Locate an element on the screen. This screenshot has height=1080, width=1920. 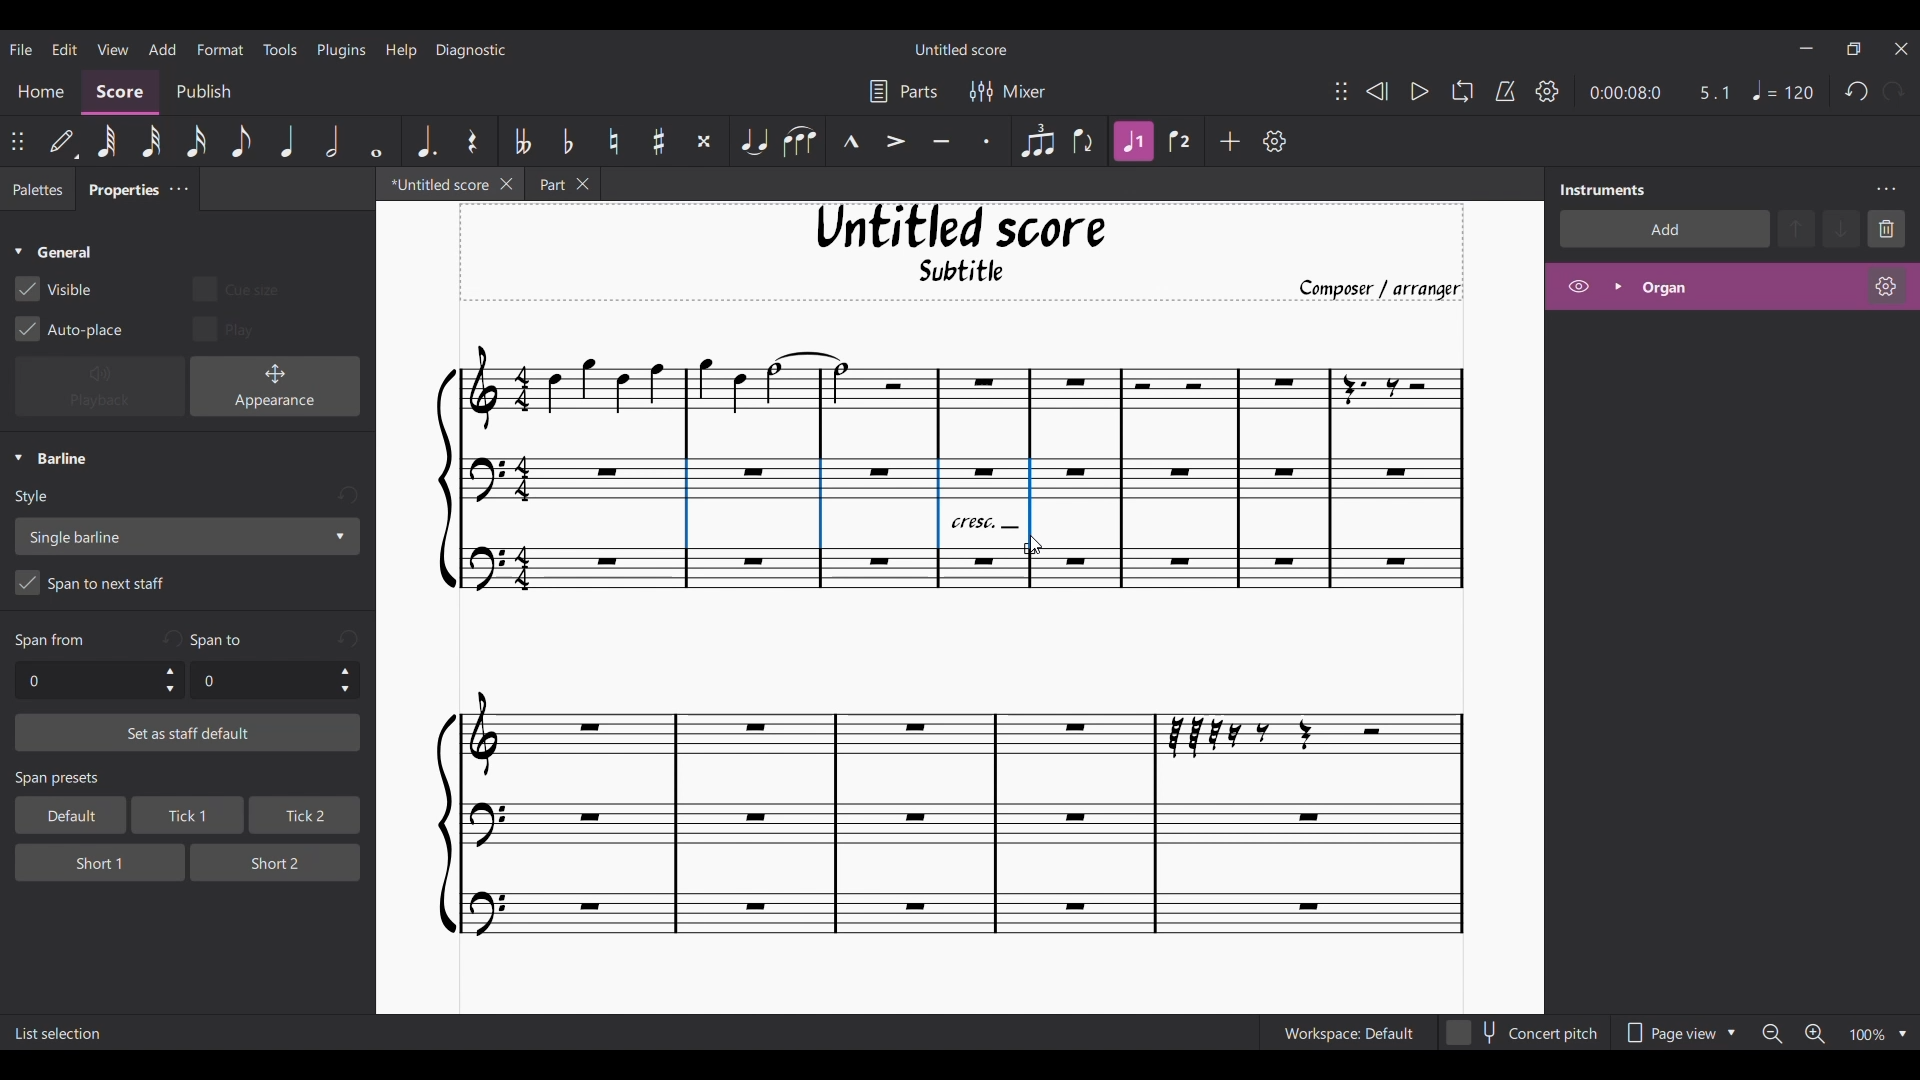
Customize toolbar is located at coordinates (1275, 141).